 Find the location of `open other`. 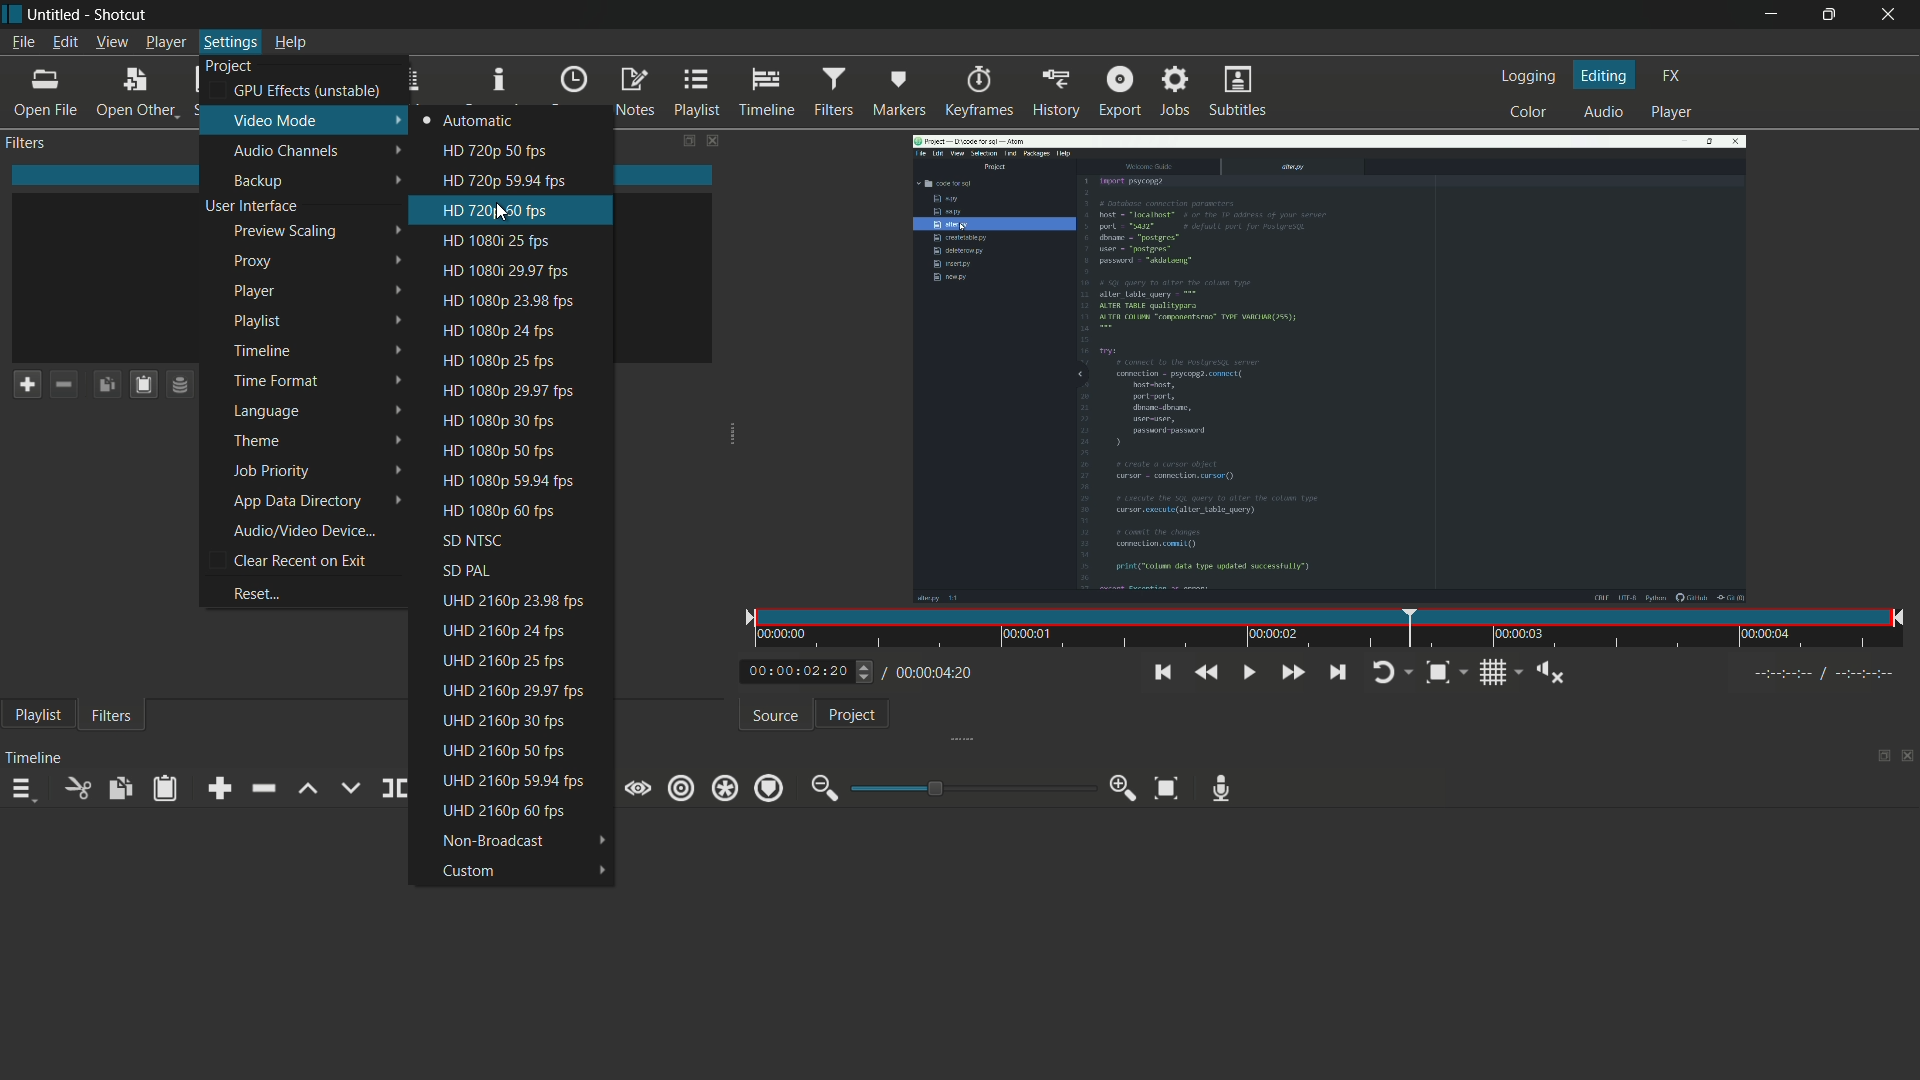

open other is located at coordinates (134, 92).